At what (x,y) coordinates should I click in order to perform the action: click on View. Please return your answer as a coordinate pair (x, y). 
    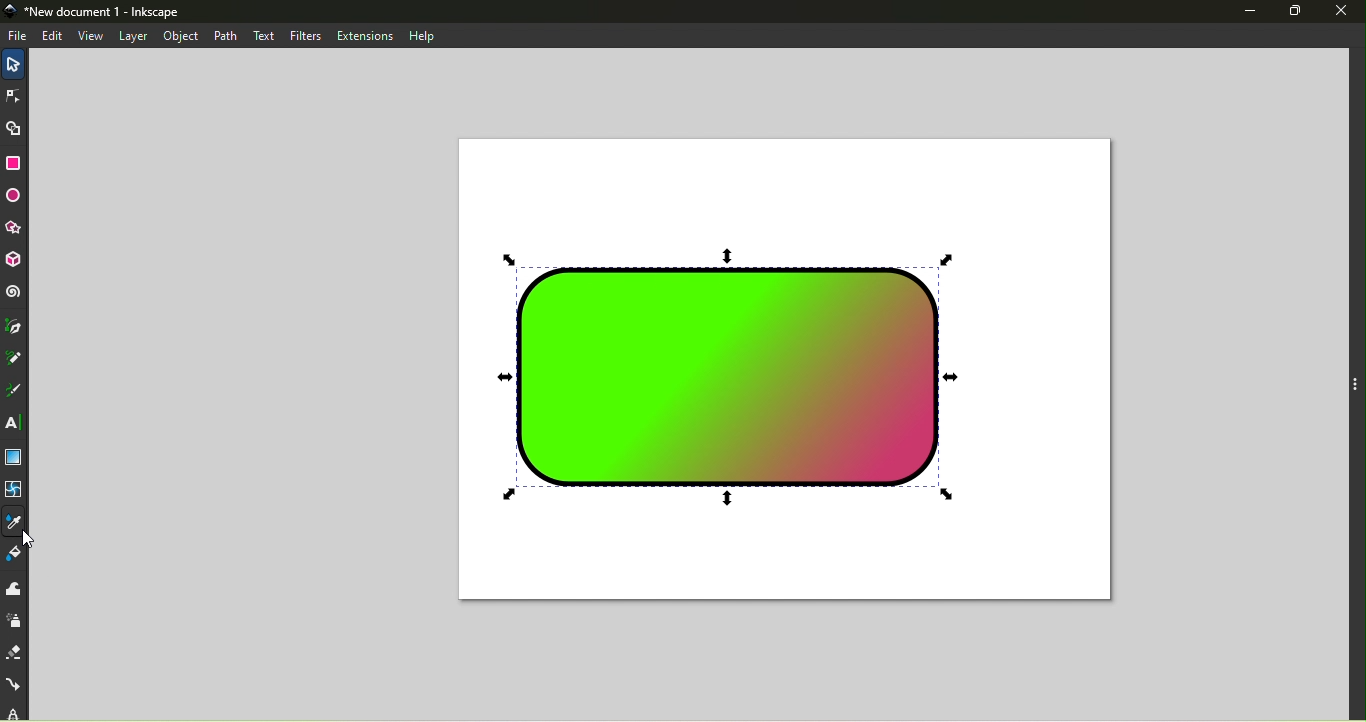
    Looking at the image, I should click on (90, 36).